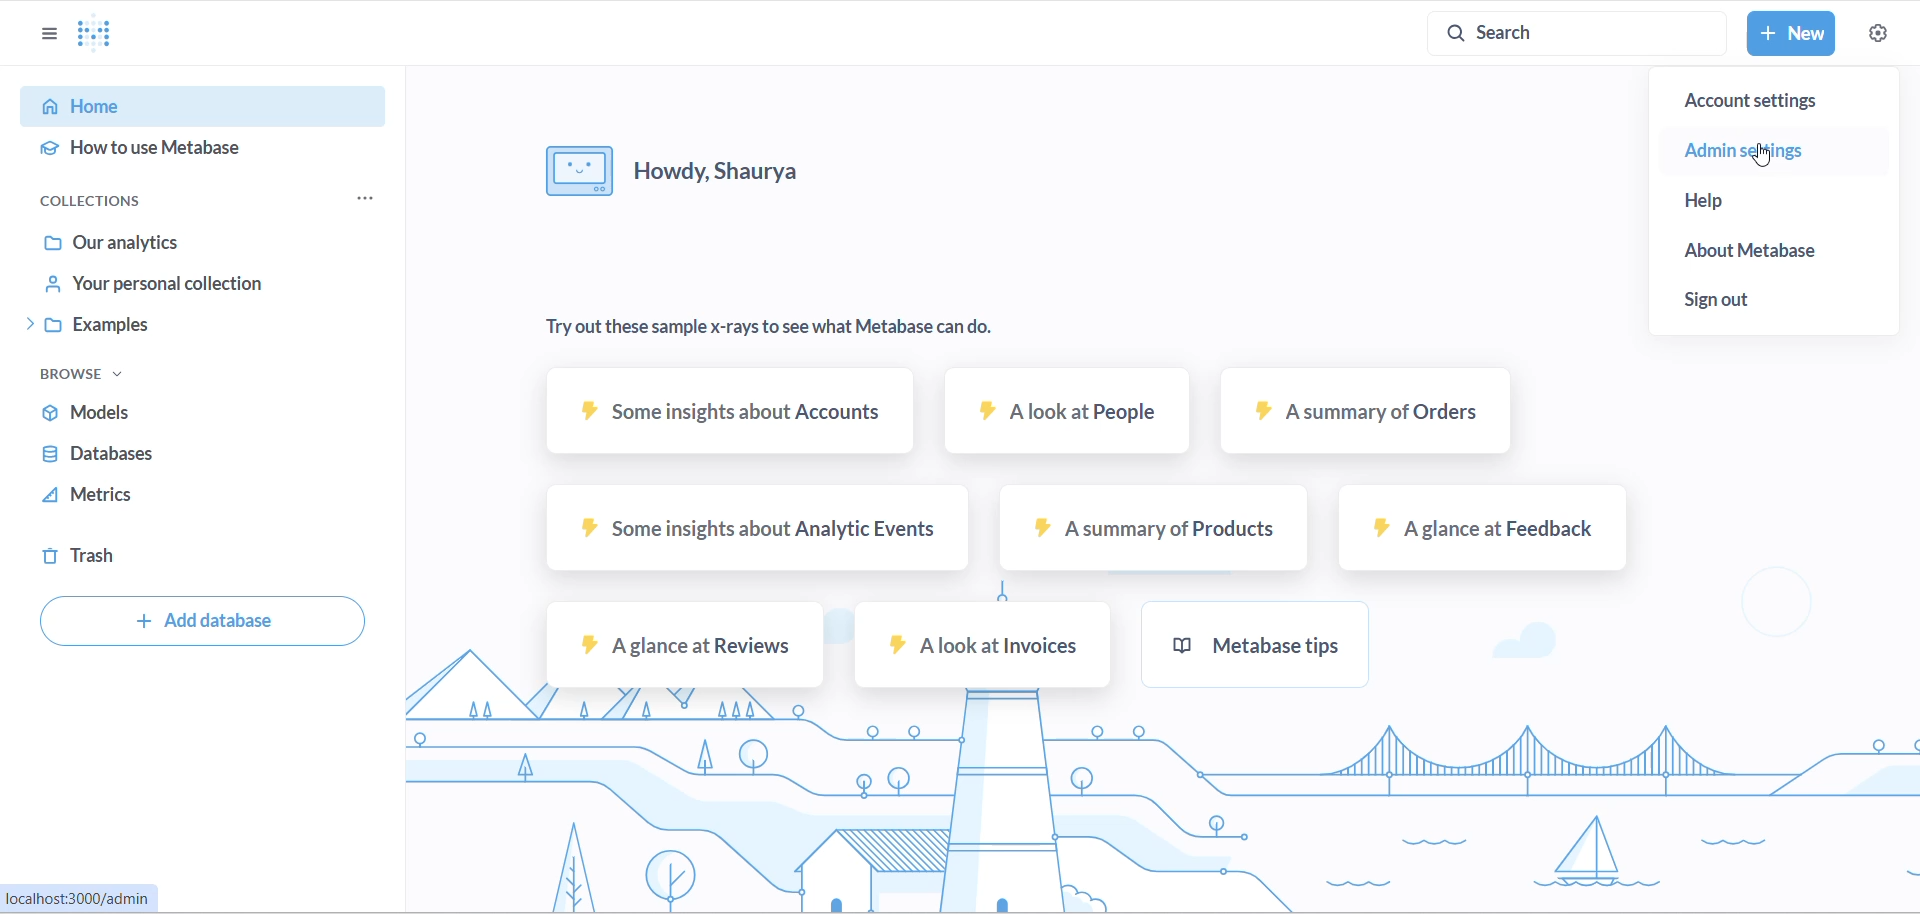 This screenshot has width=1920, height=914. Describe the element at coordinates (203, 622) in the screenshot. I see `ADD DATABASE` at that location.